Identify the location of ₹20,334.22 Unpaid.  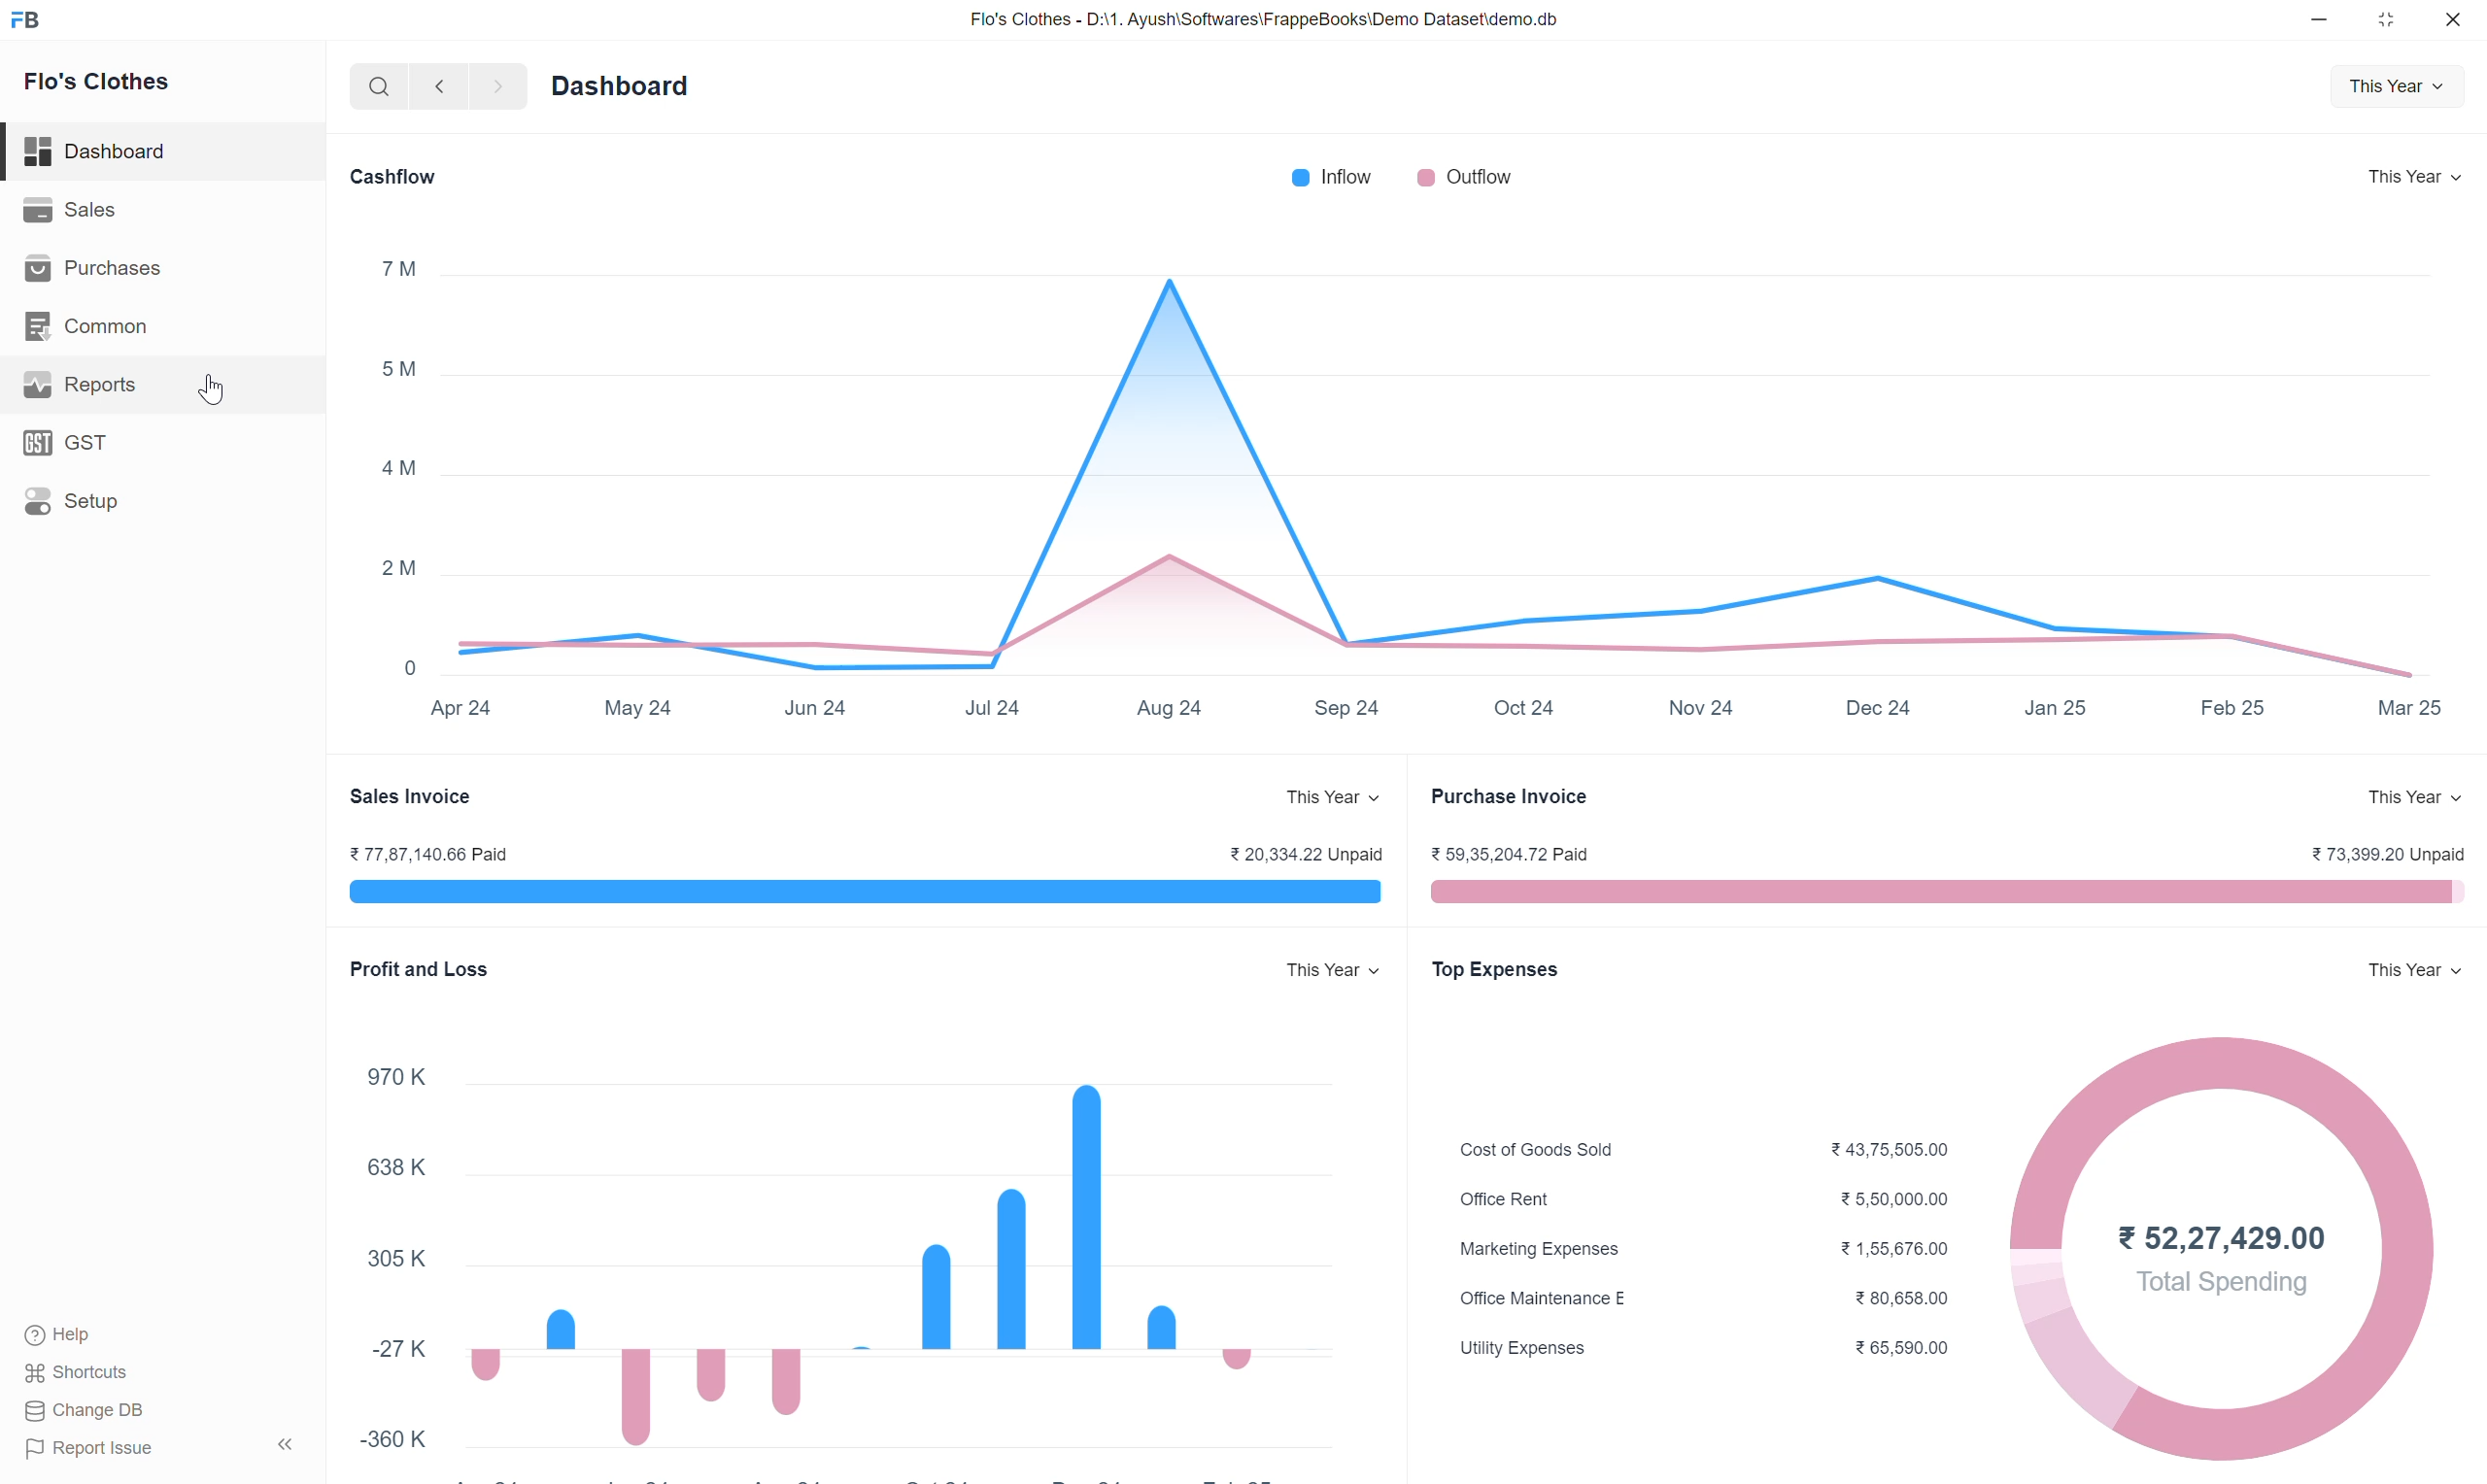
(1299, 852).